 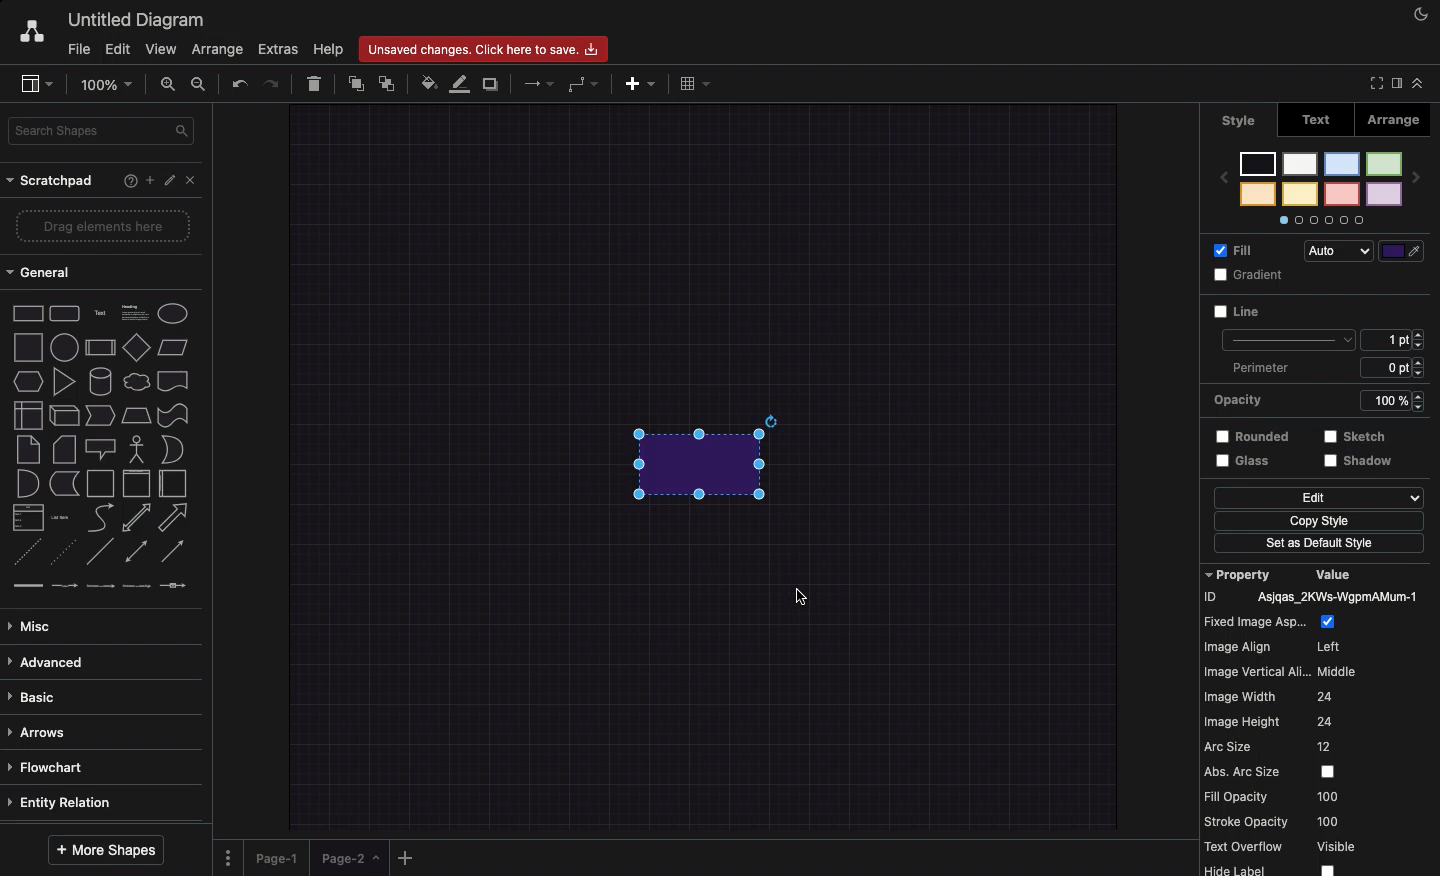 What do you see at coordinates (173, 381) in the screenshot?
I see `document` at bounding box center [173, 381].